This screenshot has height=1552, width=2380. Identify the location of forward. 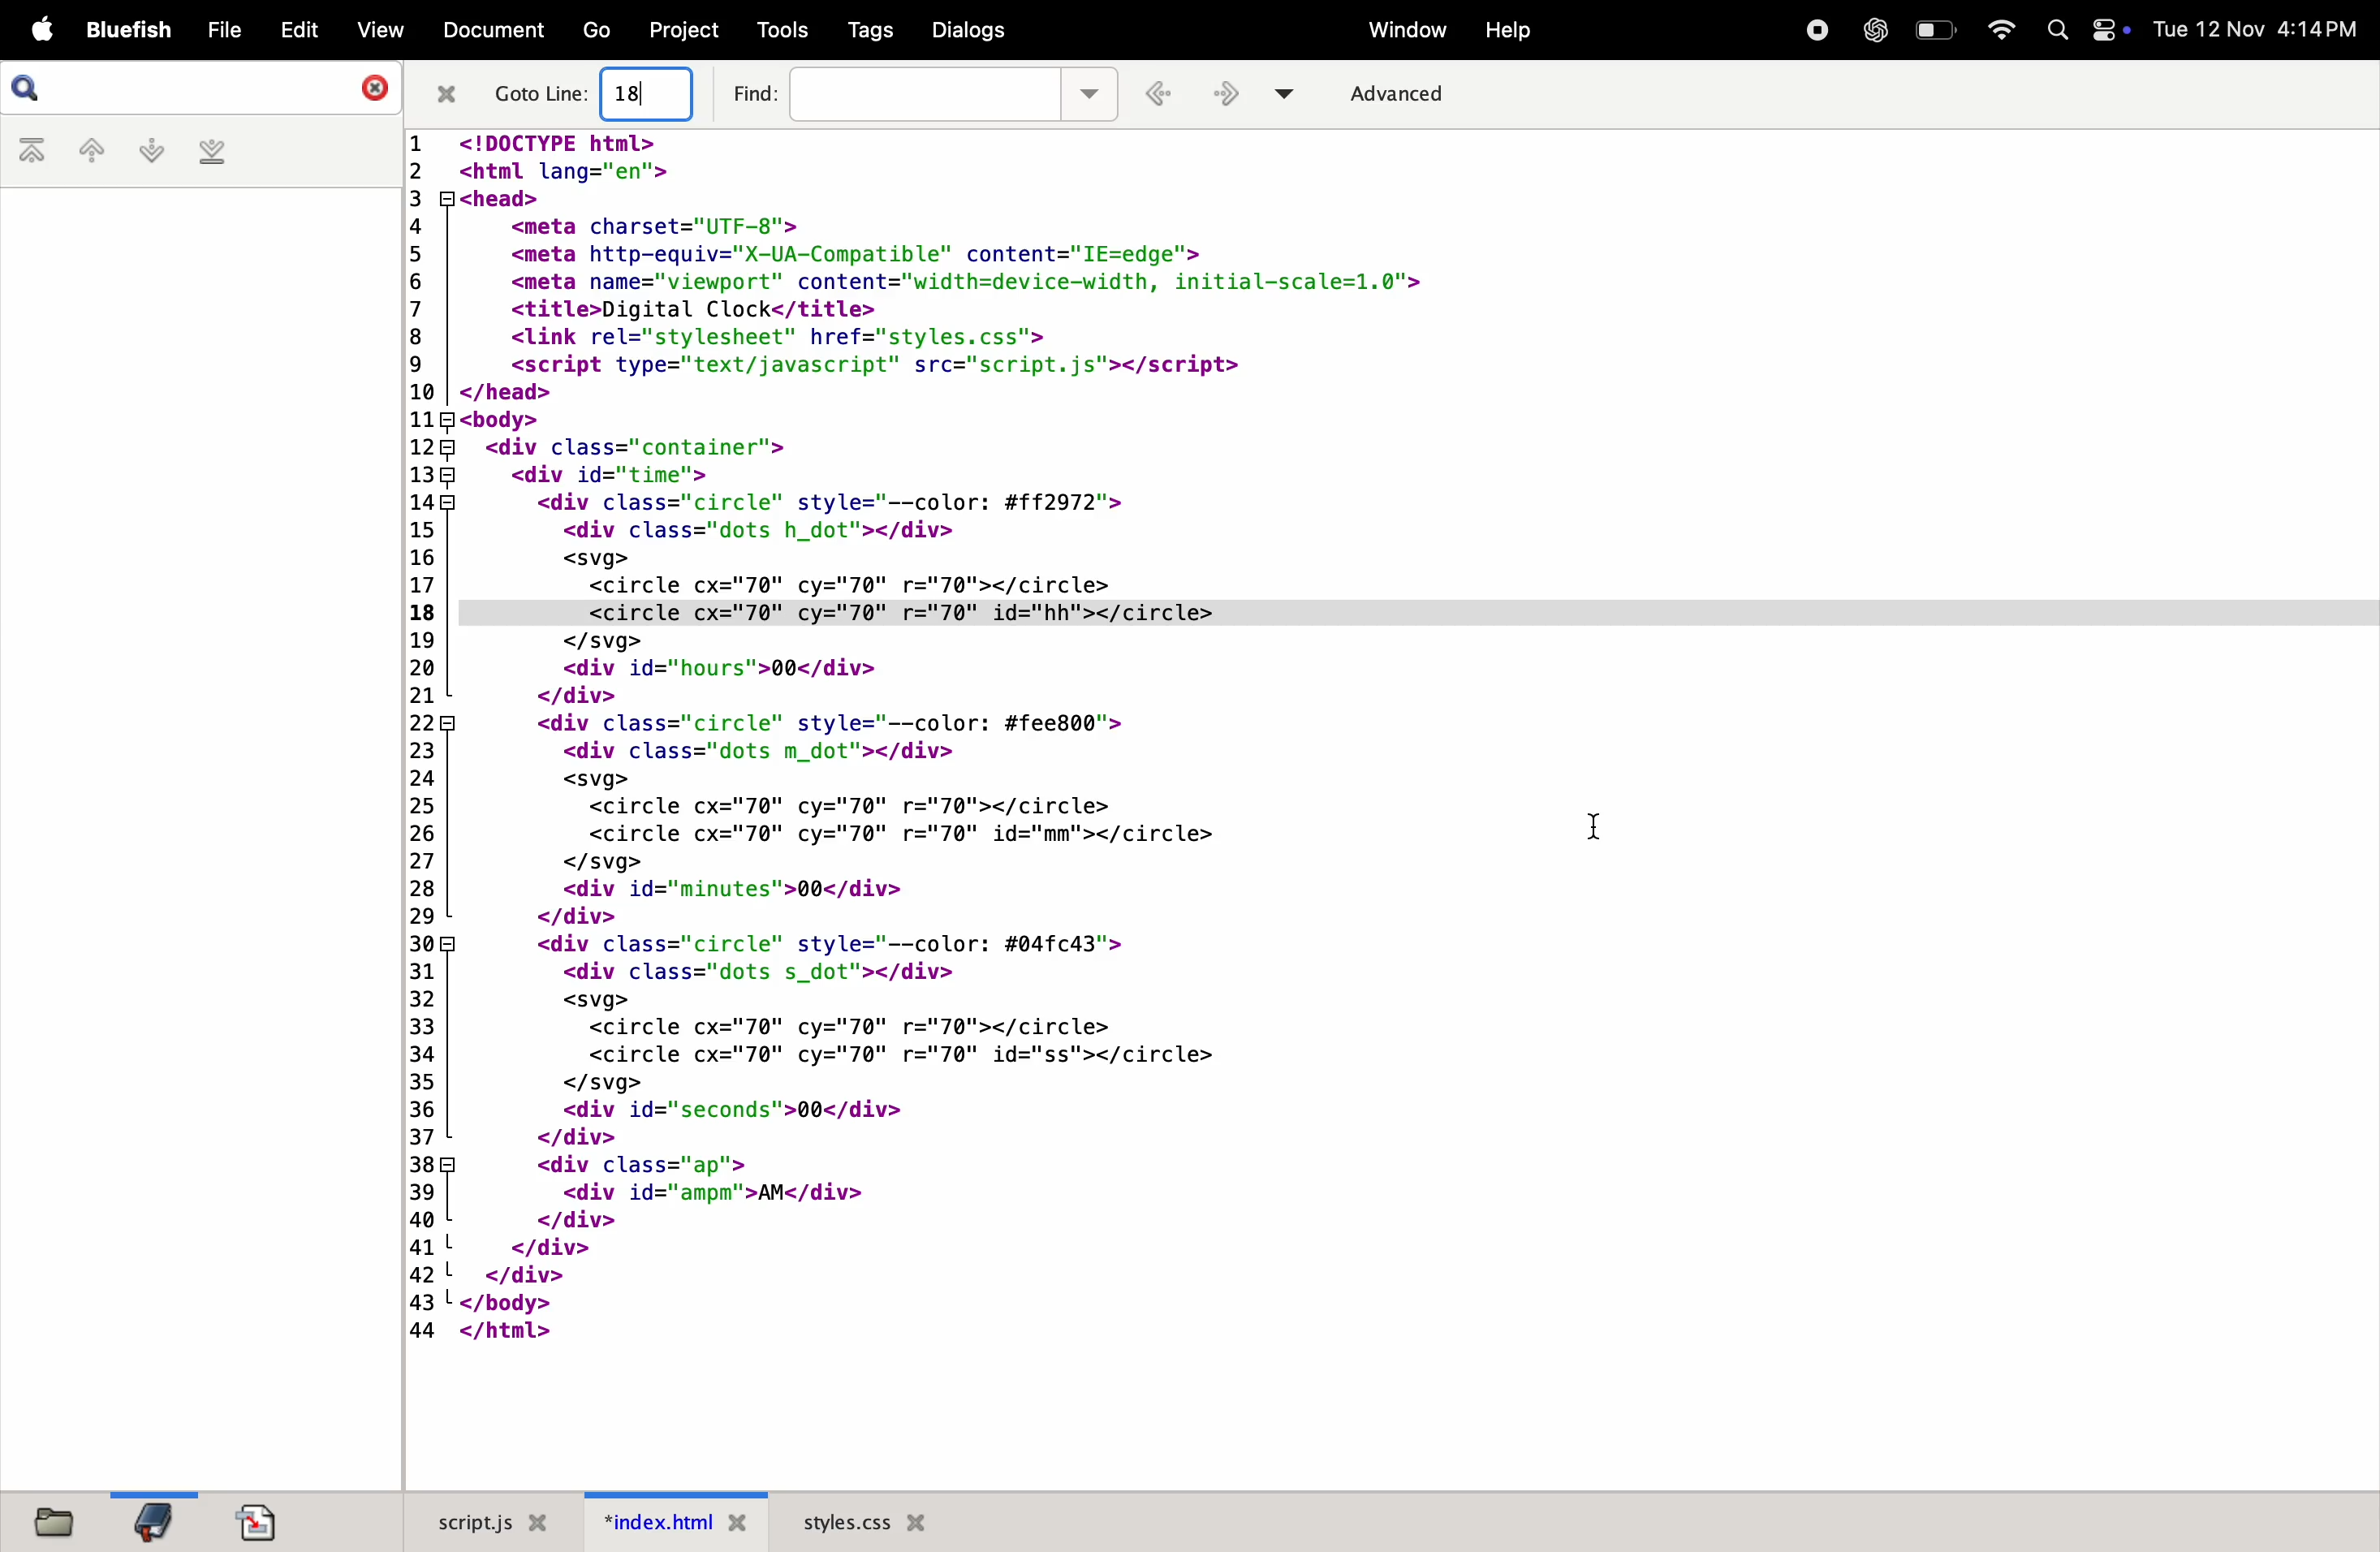
(1231, 96).